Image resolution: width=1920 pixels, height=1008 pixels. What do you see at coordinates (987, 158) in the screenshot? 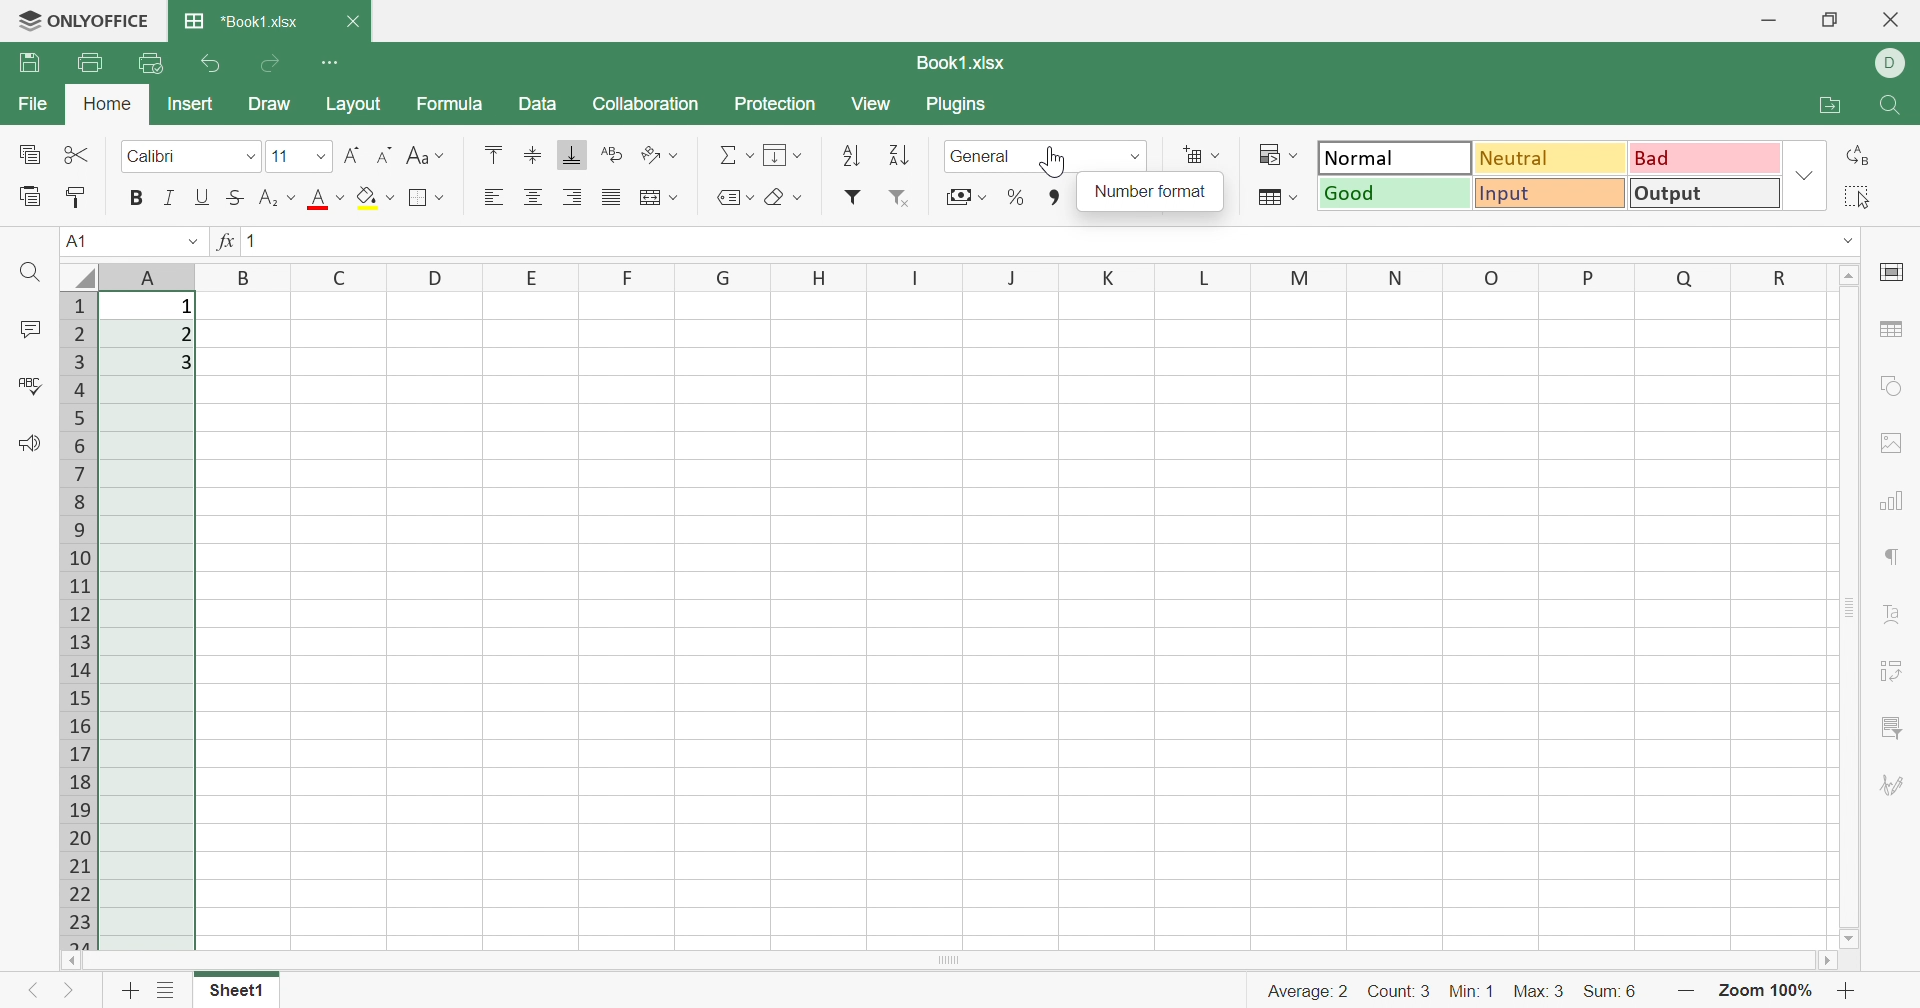
I see `Number format` at bounding box center [987, 158].